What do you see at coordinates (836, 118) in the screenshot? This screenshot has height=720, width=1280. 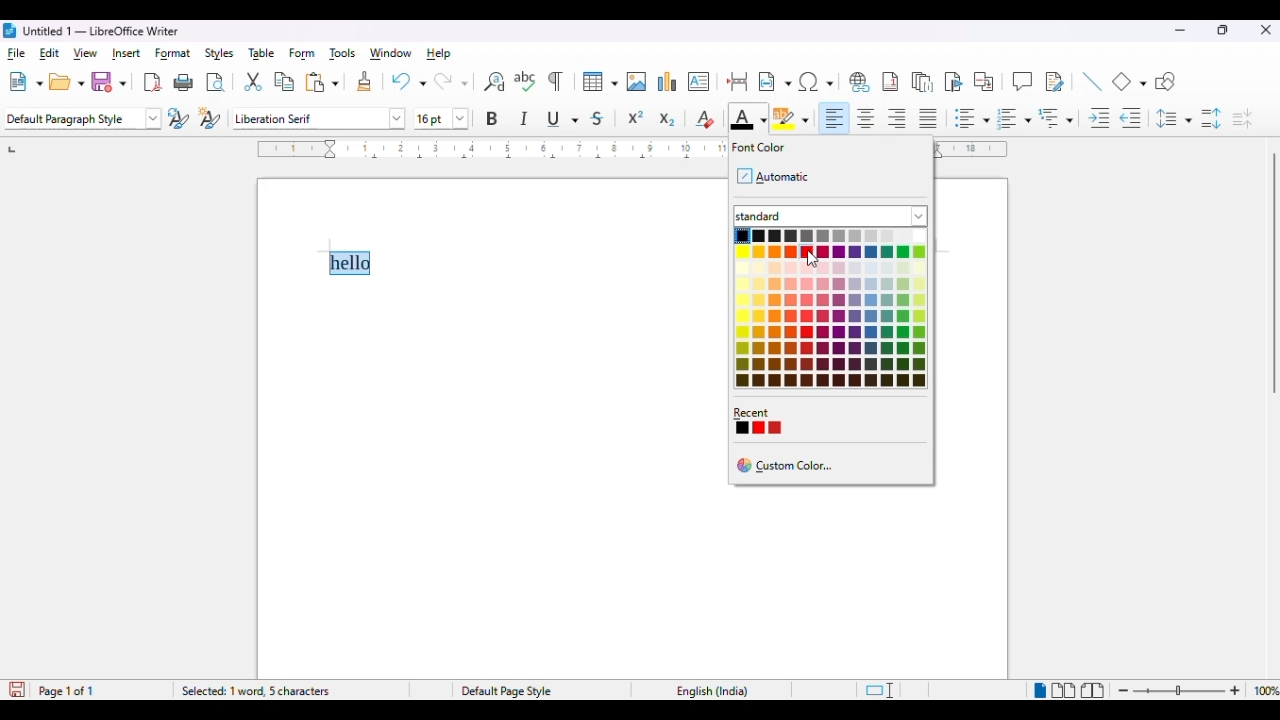 I see `align left` at bounding box center [836, 118].